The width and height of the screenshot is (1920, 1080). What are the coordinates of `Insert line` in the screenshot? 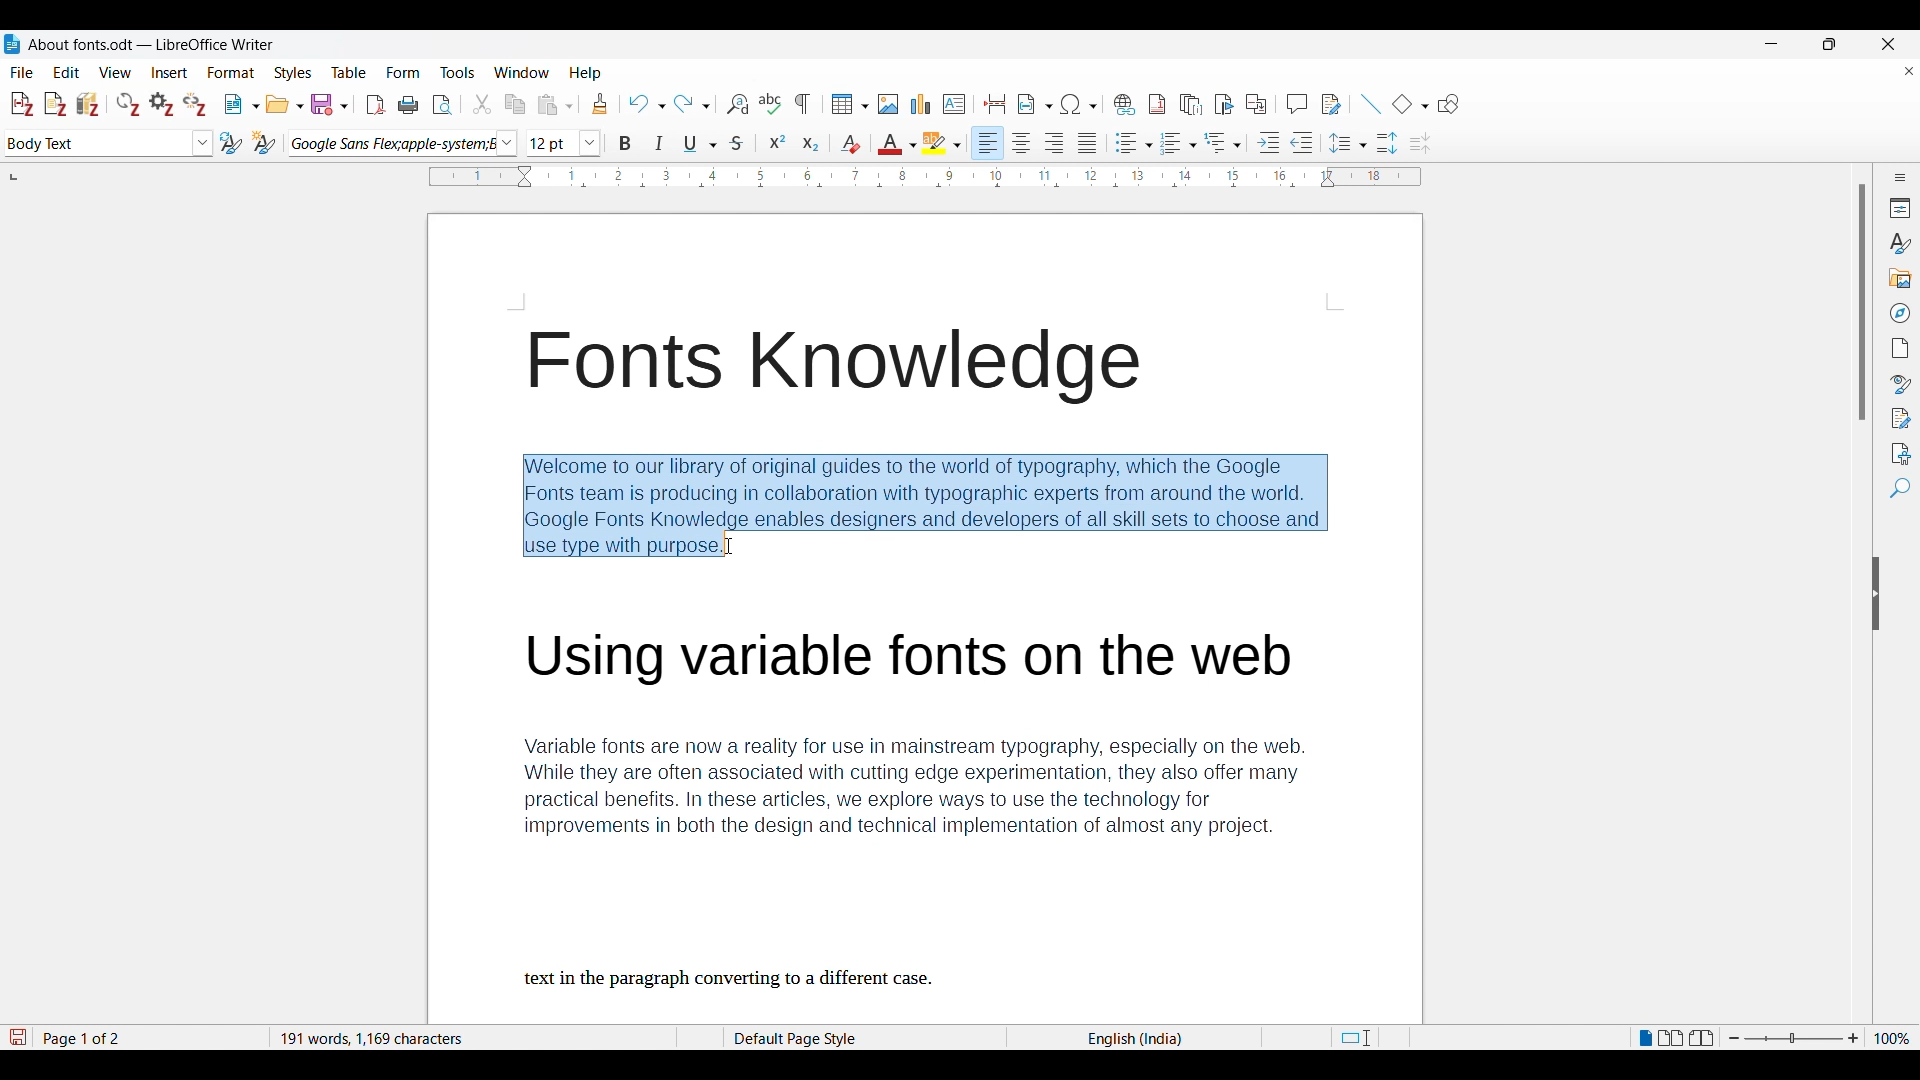 It's located at (1370, 104).